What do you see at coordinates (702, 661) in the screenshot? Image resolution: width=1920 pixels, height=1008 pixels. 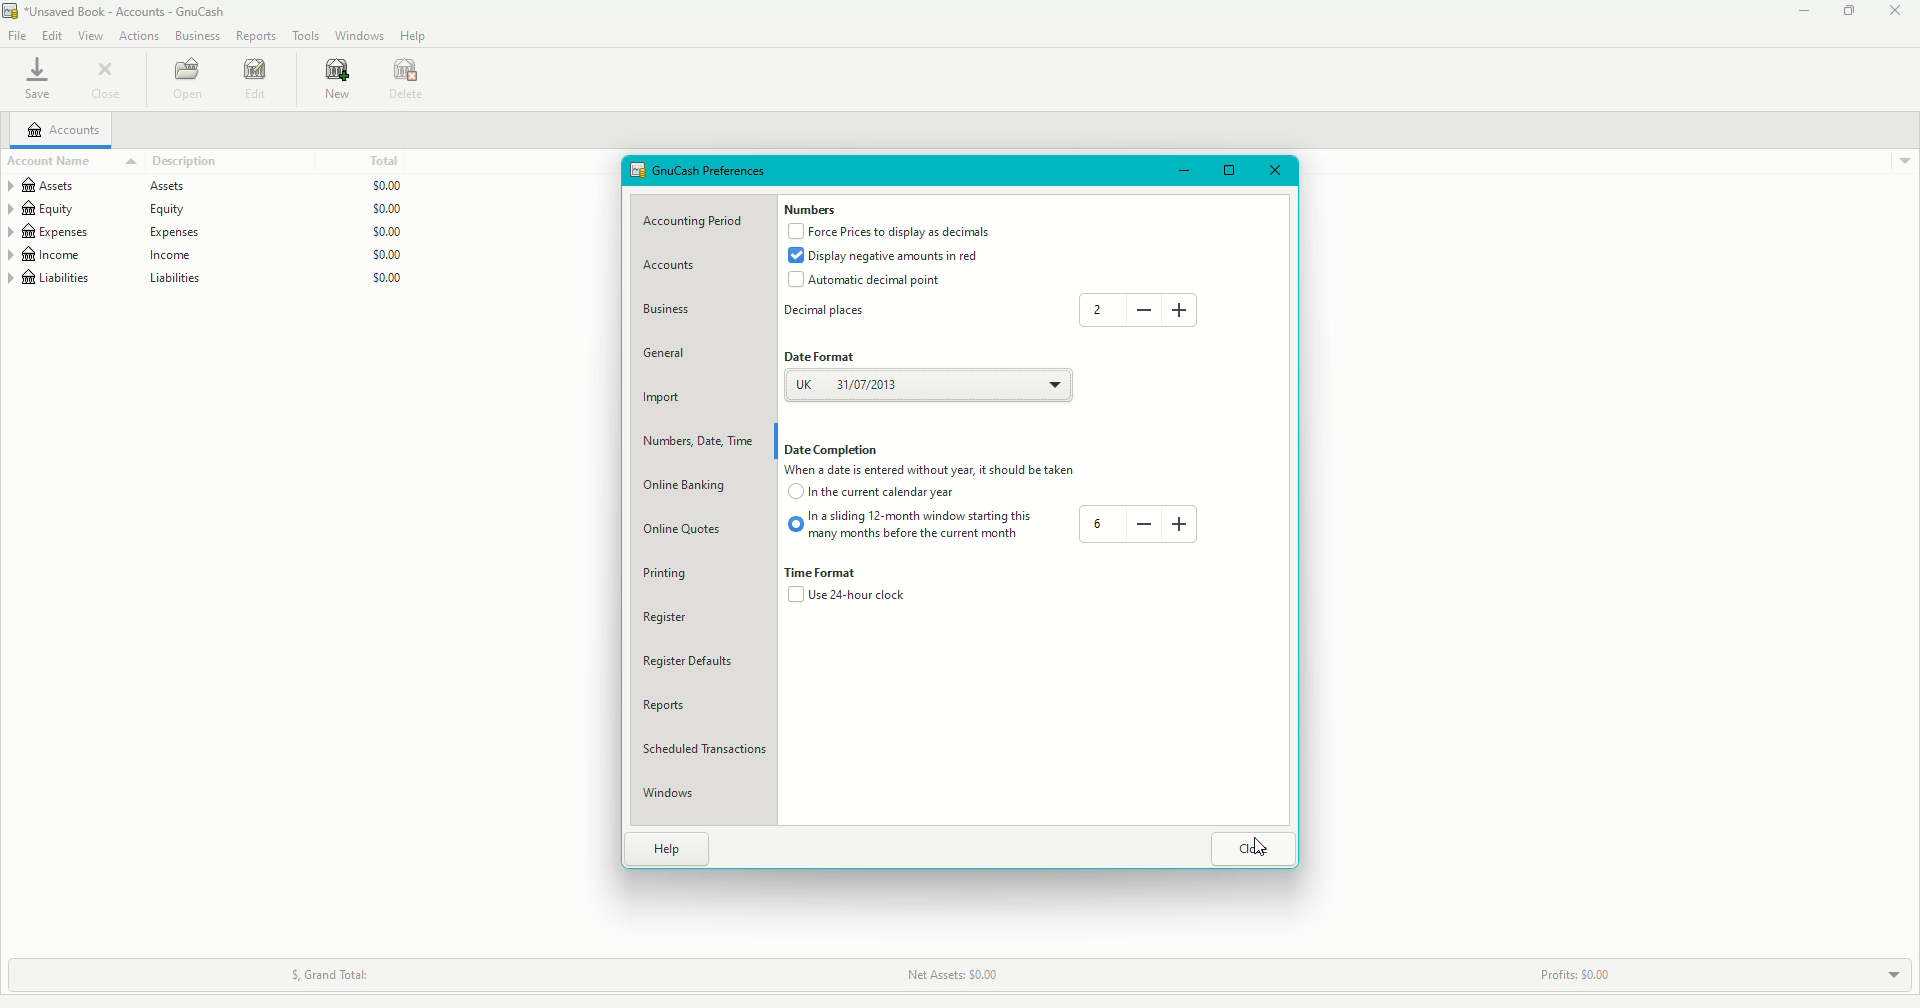 I see `Defaults` at bounding box center [702, 661].